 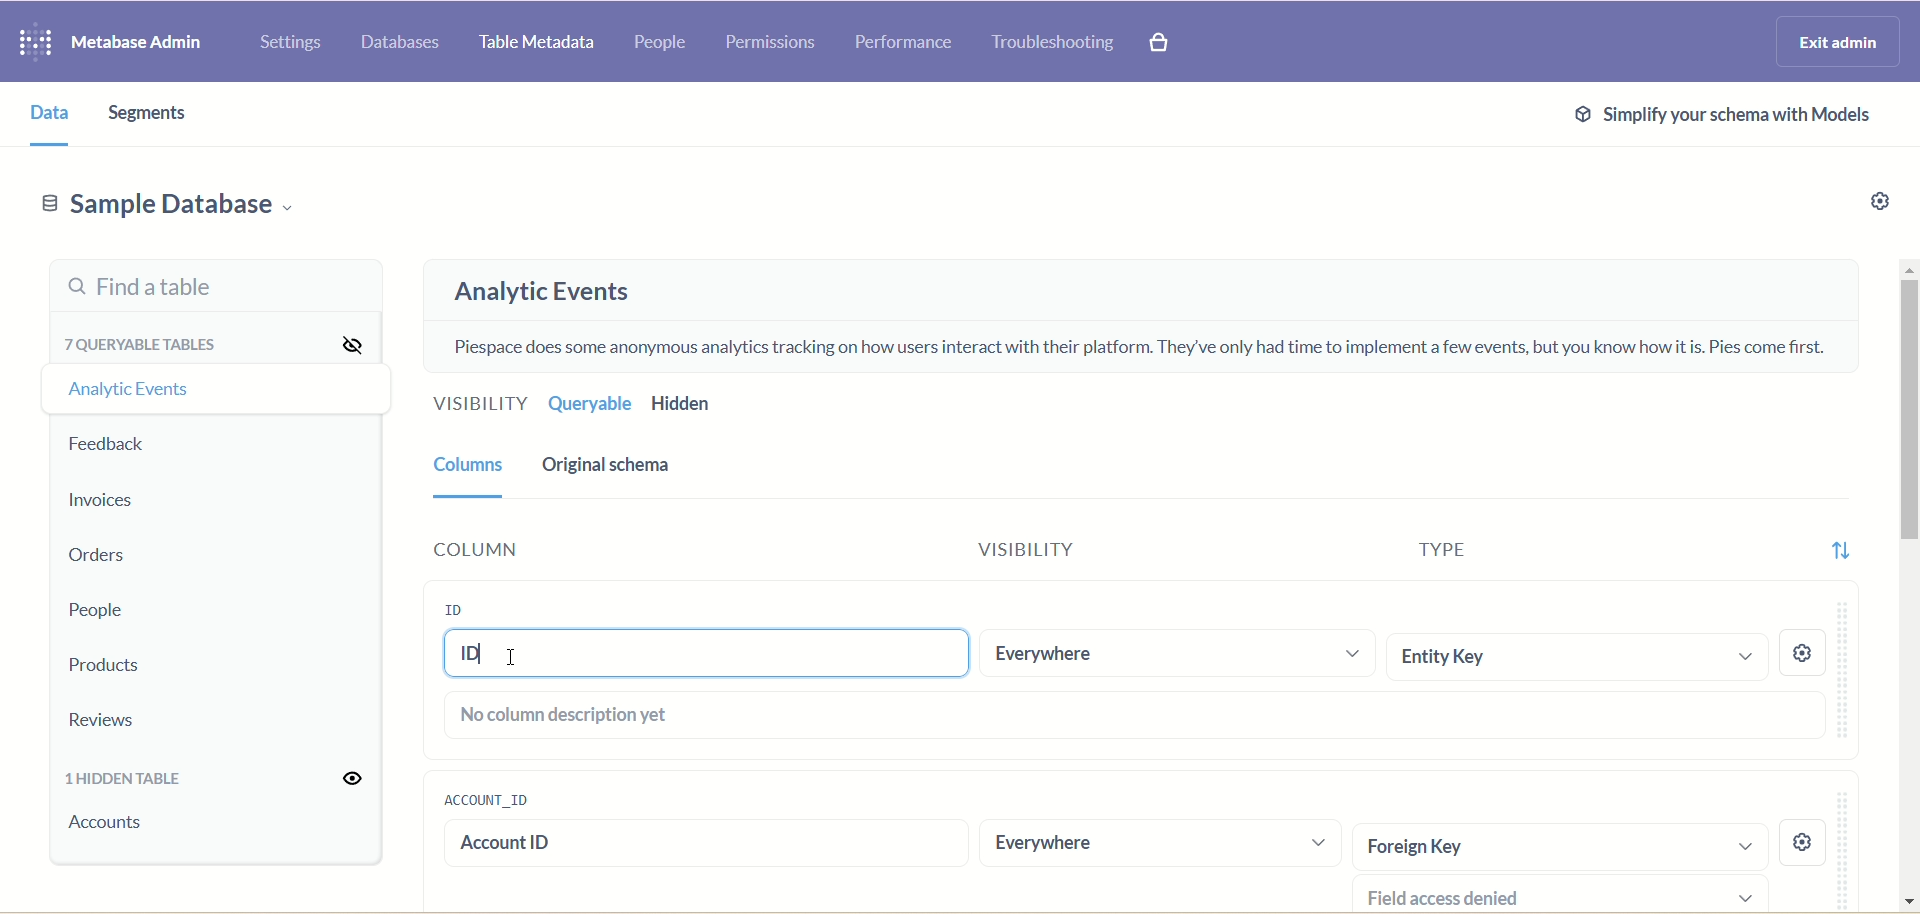 I want to click on Analytic events, so click(x=562, y=287).